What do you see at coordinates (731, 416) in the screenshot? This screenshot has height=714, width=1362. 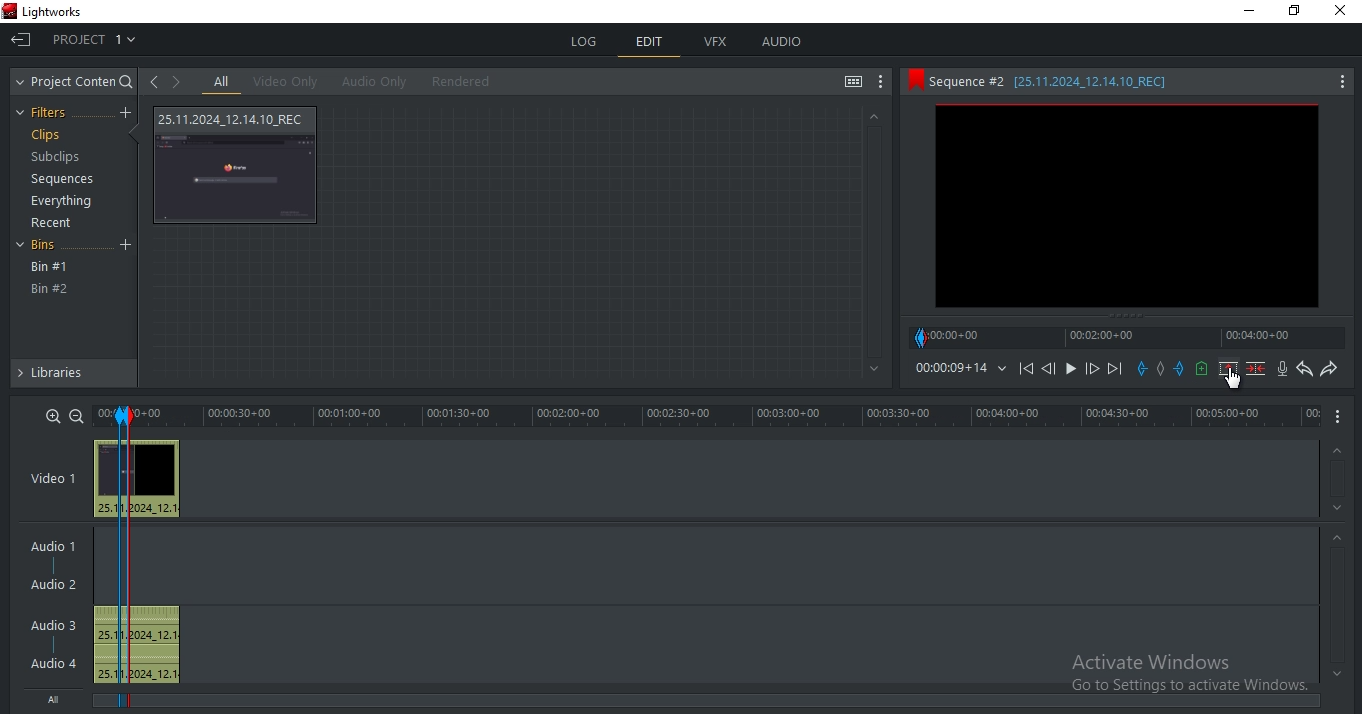 I see `time` at bounding box center [731, 416].